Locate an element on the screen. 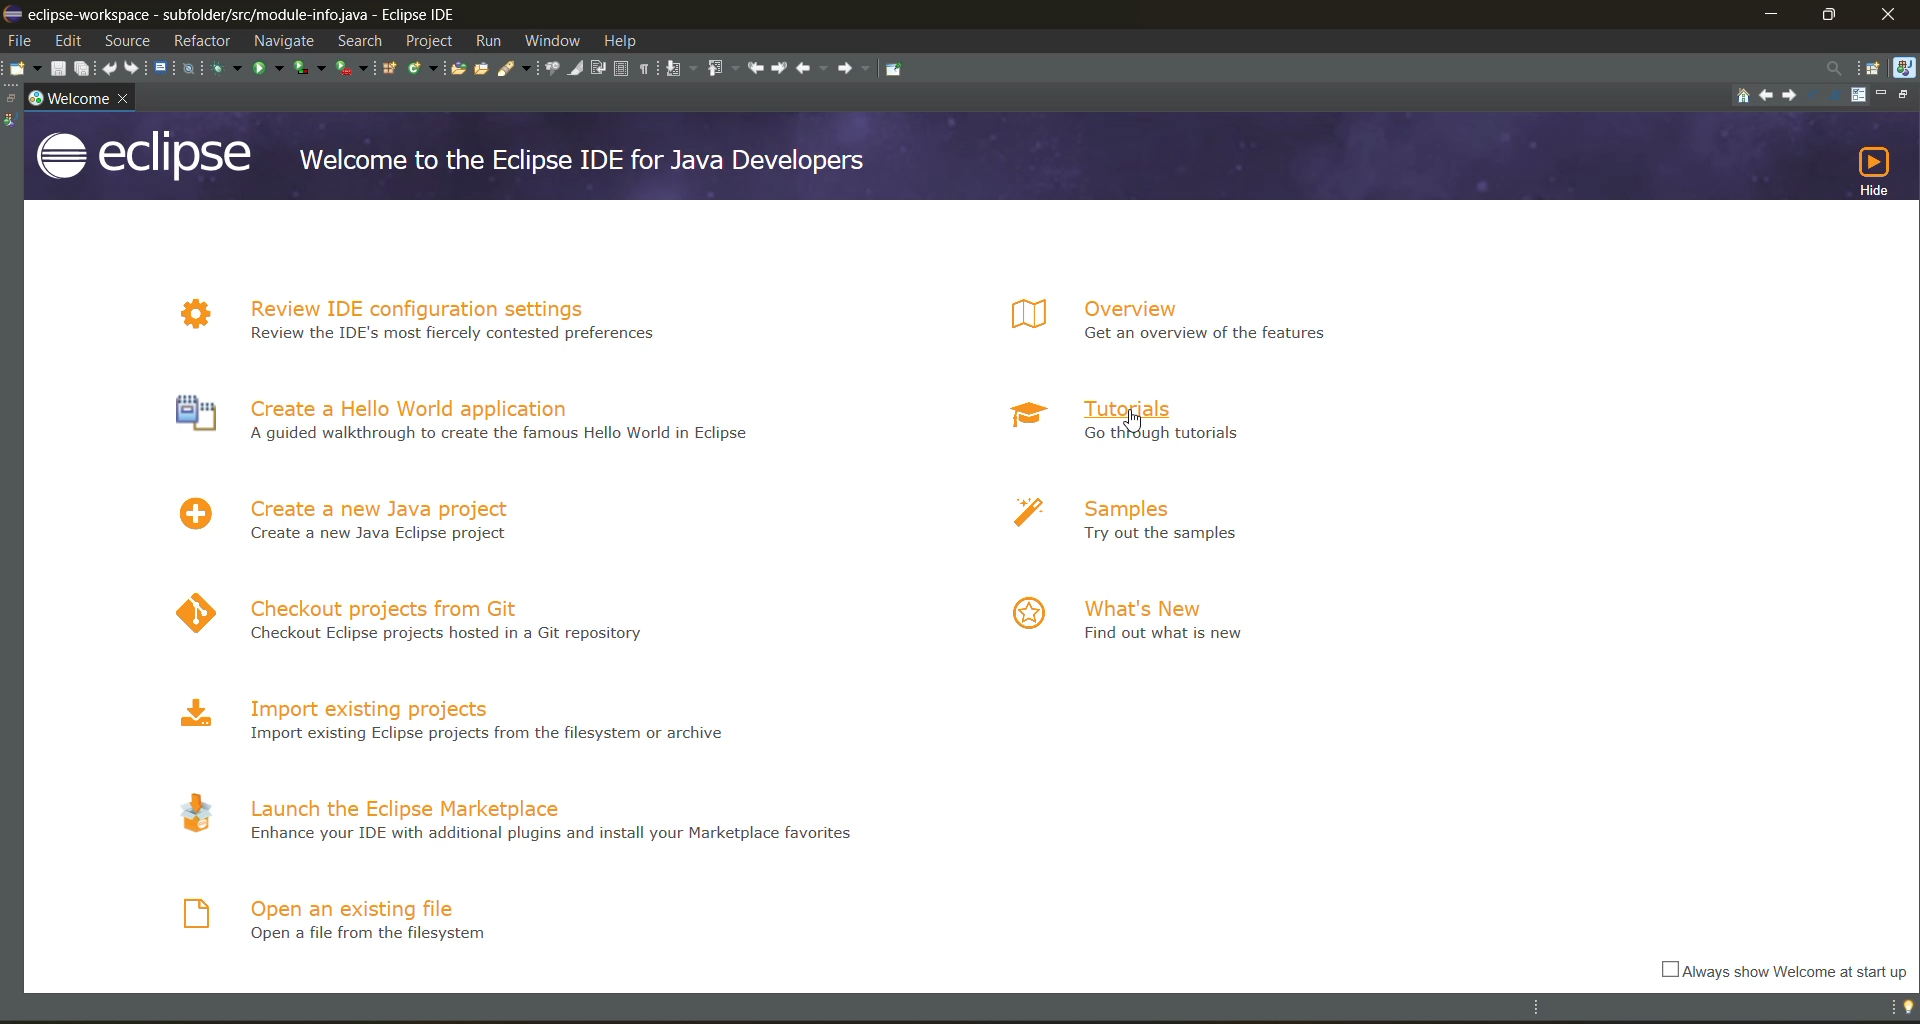 The width and height of the screenshot is (1920, 1024). restore is located at coordinates (12, 102).